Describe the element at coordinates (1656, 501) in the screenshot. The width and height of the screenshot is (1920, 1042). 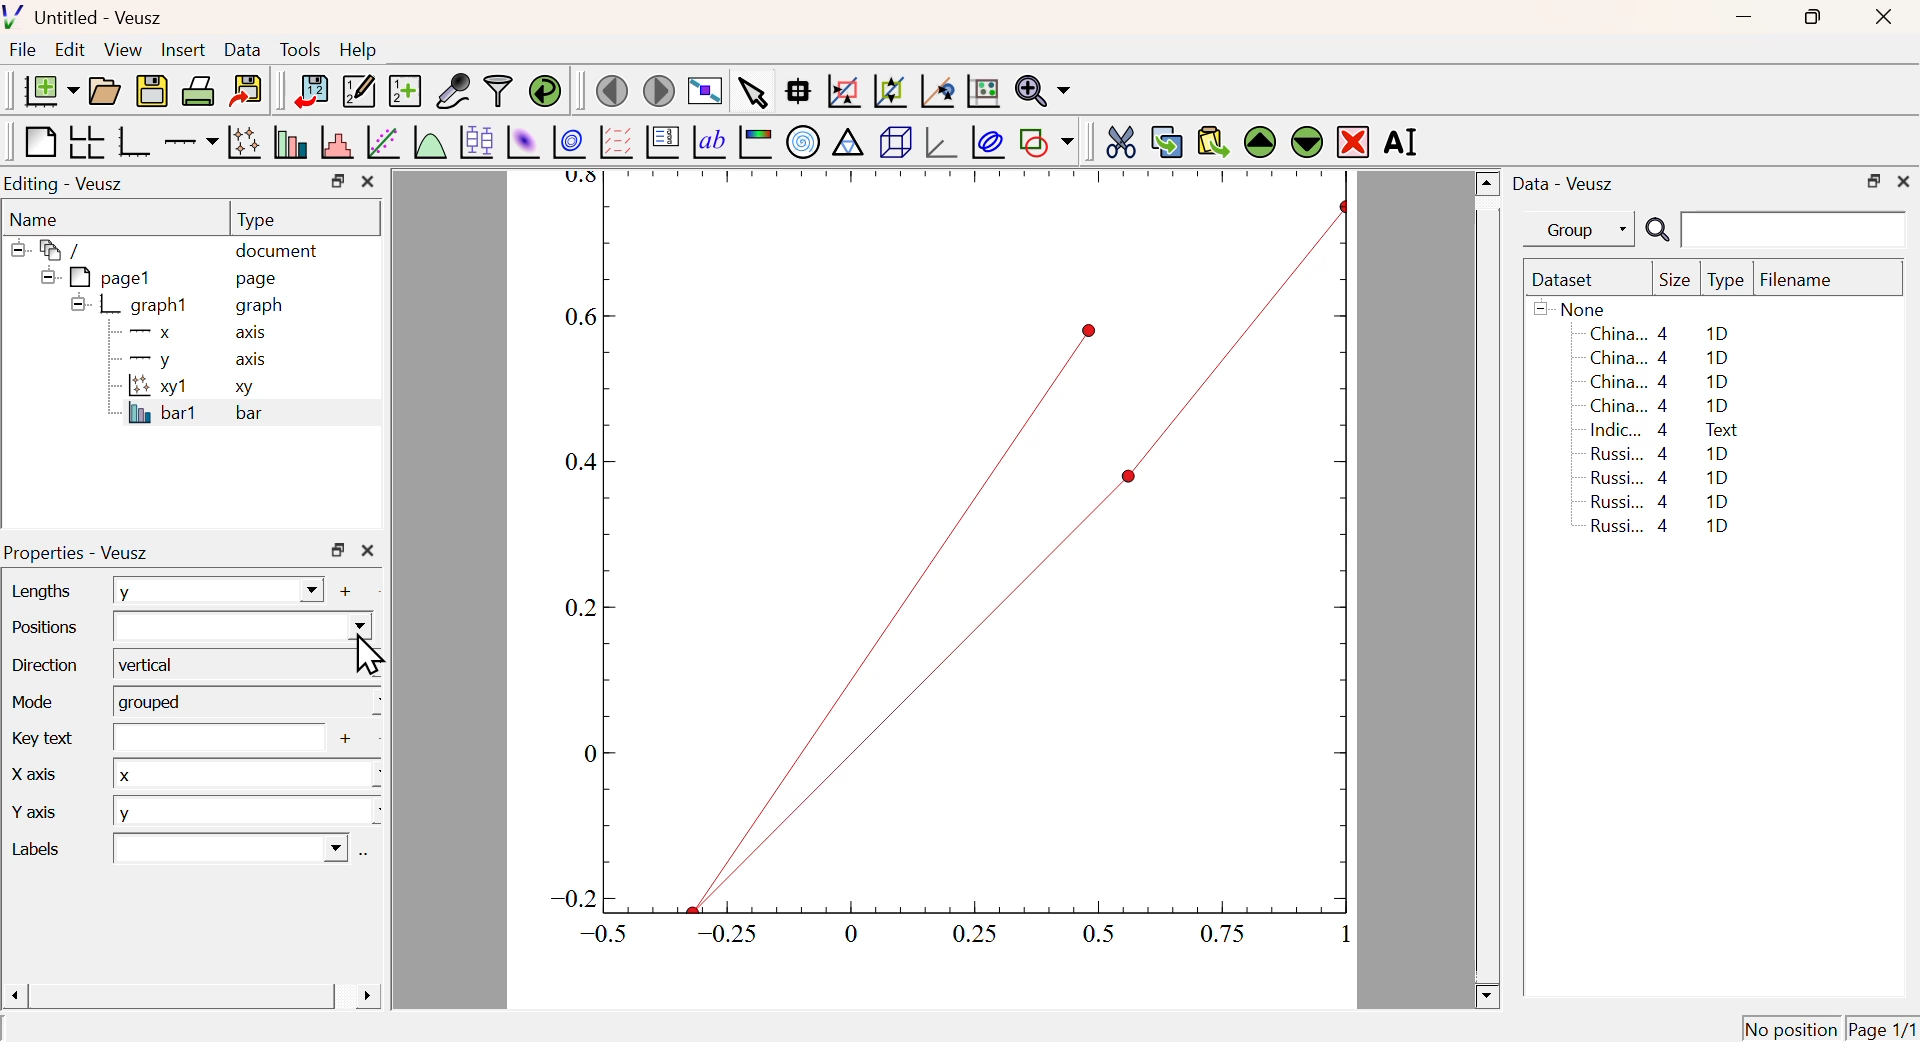
I see `Russi... 4 1D` at that location.